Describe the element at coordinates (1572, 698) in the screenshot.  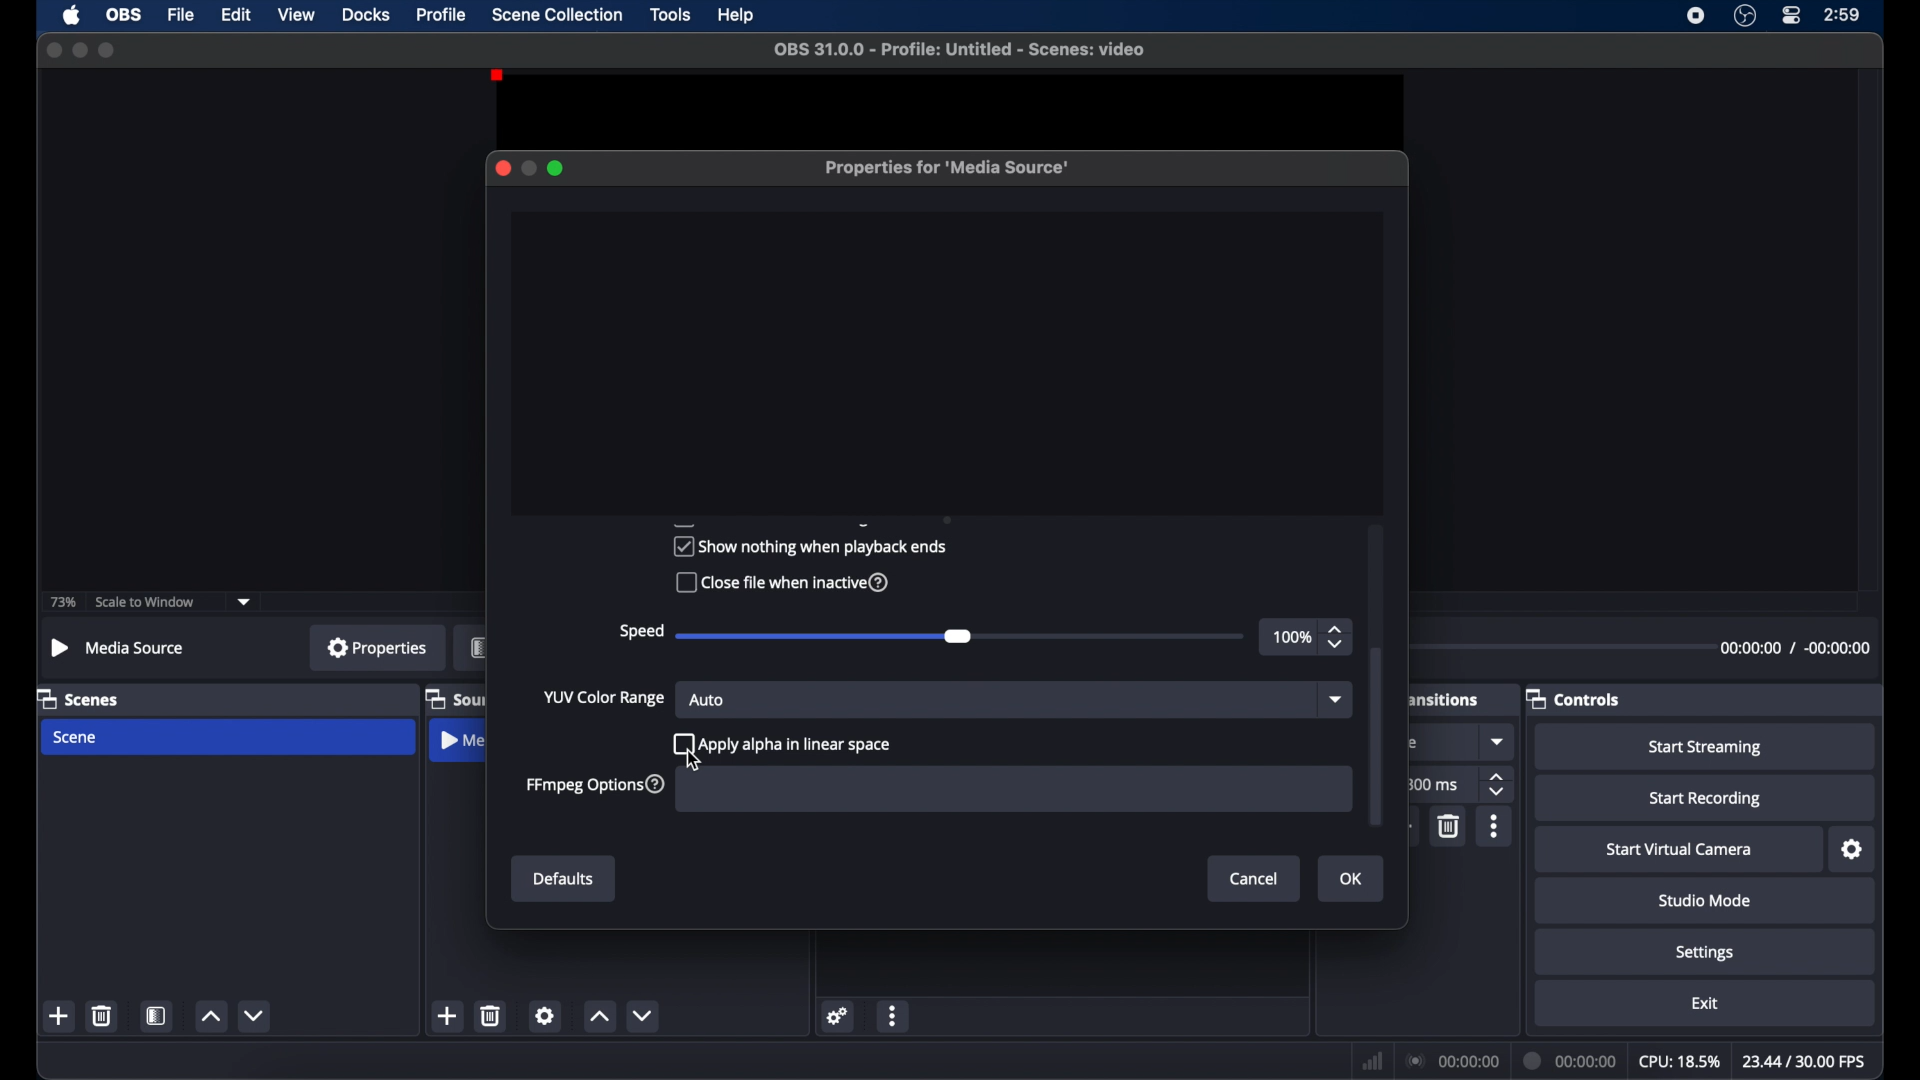
I see `controls` at that location.